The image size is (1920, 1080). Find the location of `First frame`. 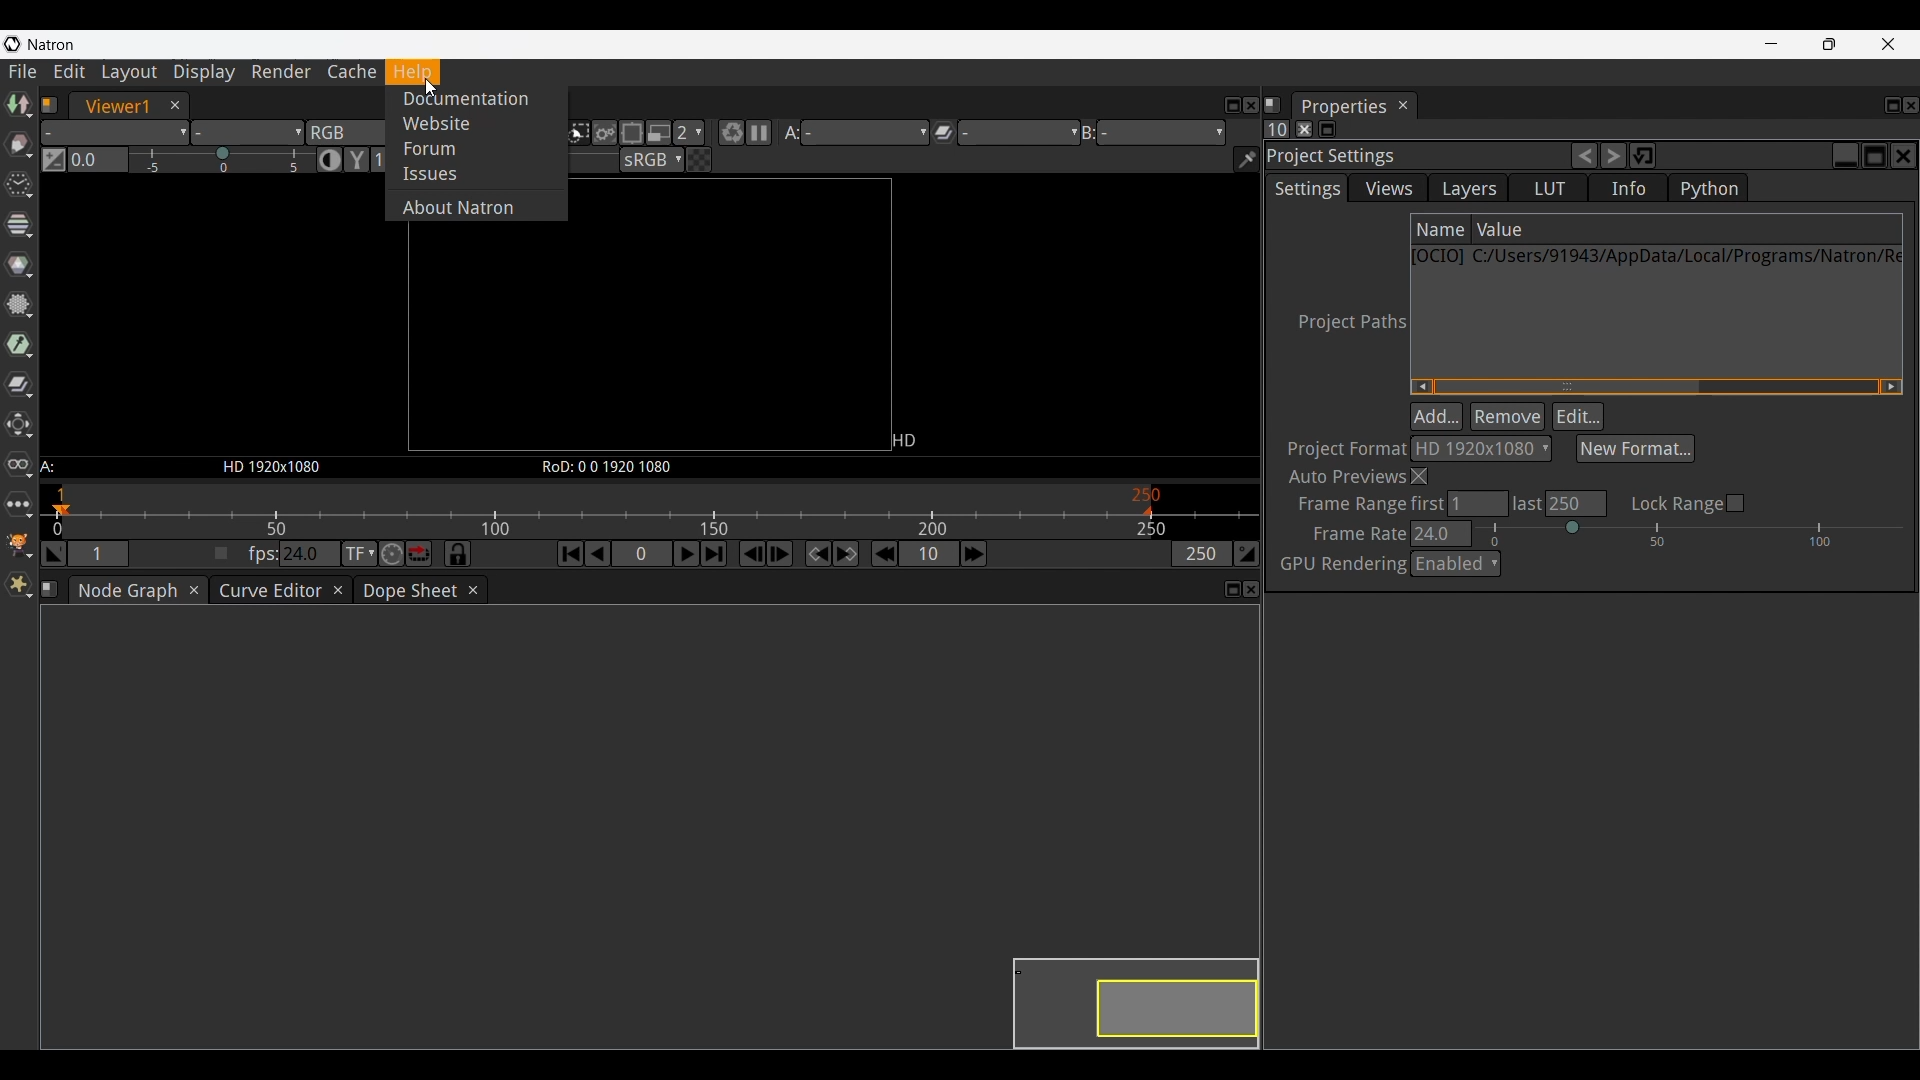

First frame is located at coordinates (571, 553).